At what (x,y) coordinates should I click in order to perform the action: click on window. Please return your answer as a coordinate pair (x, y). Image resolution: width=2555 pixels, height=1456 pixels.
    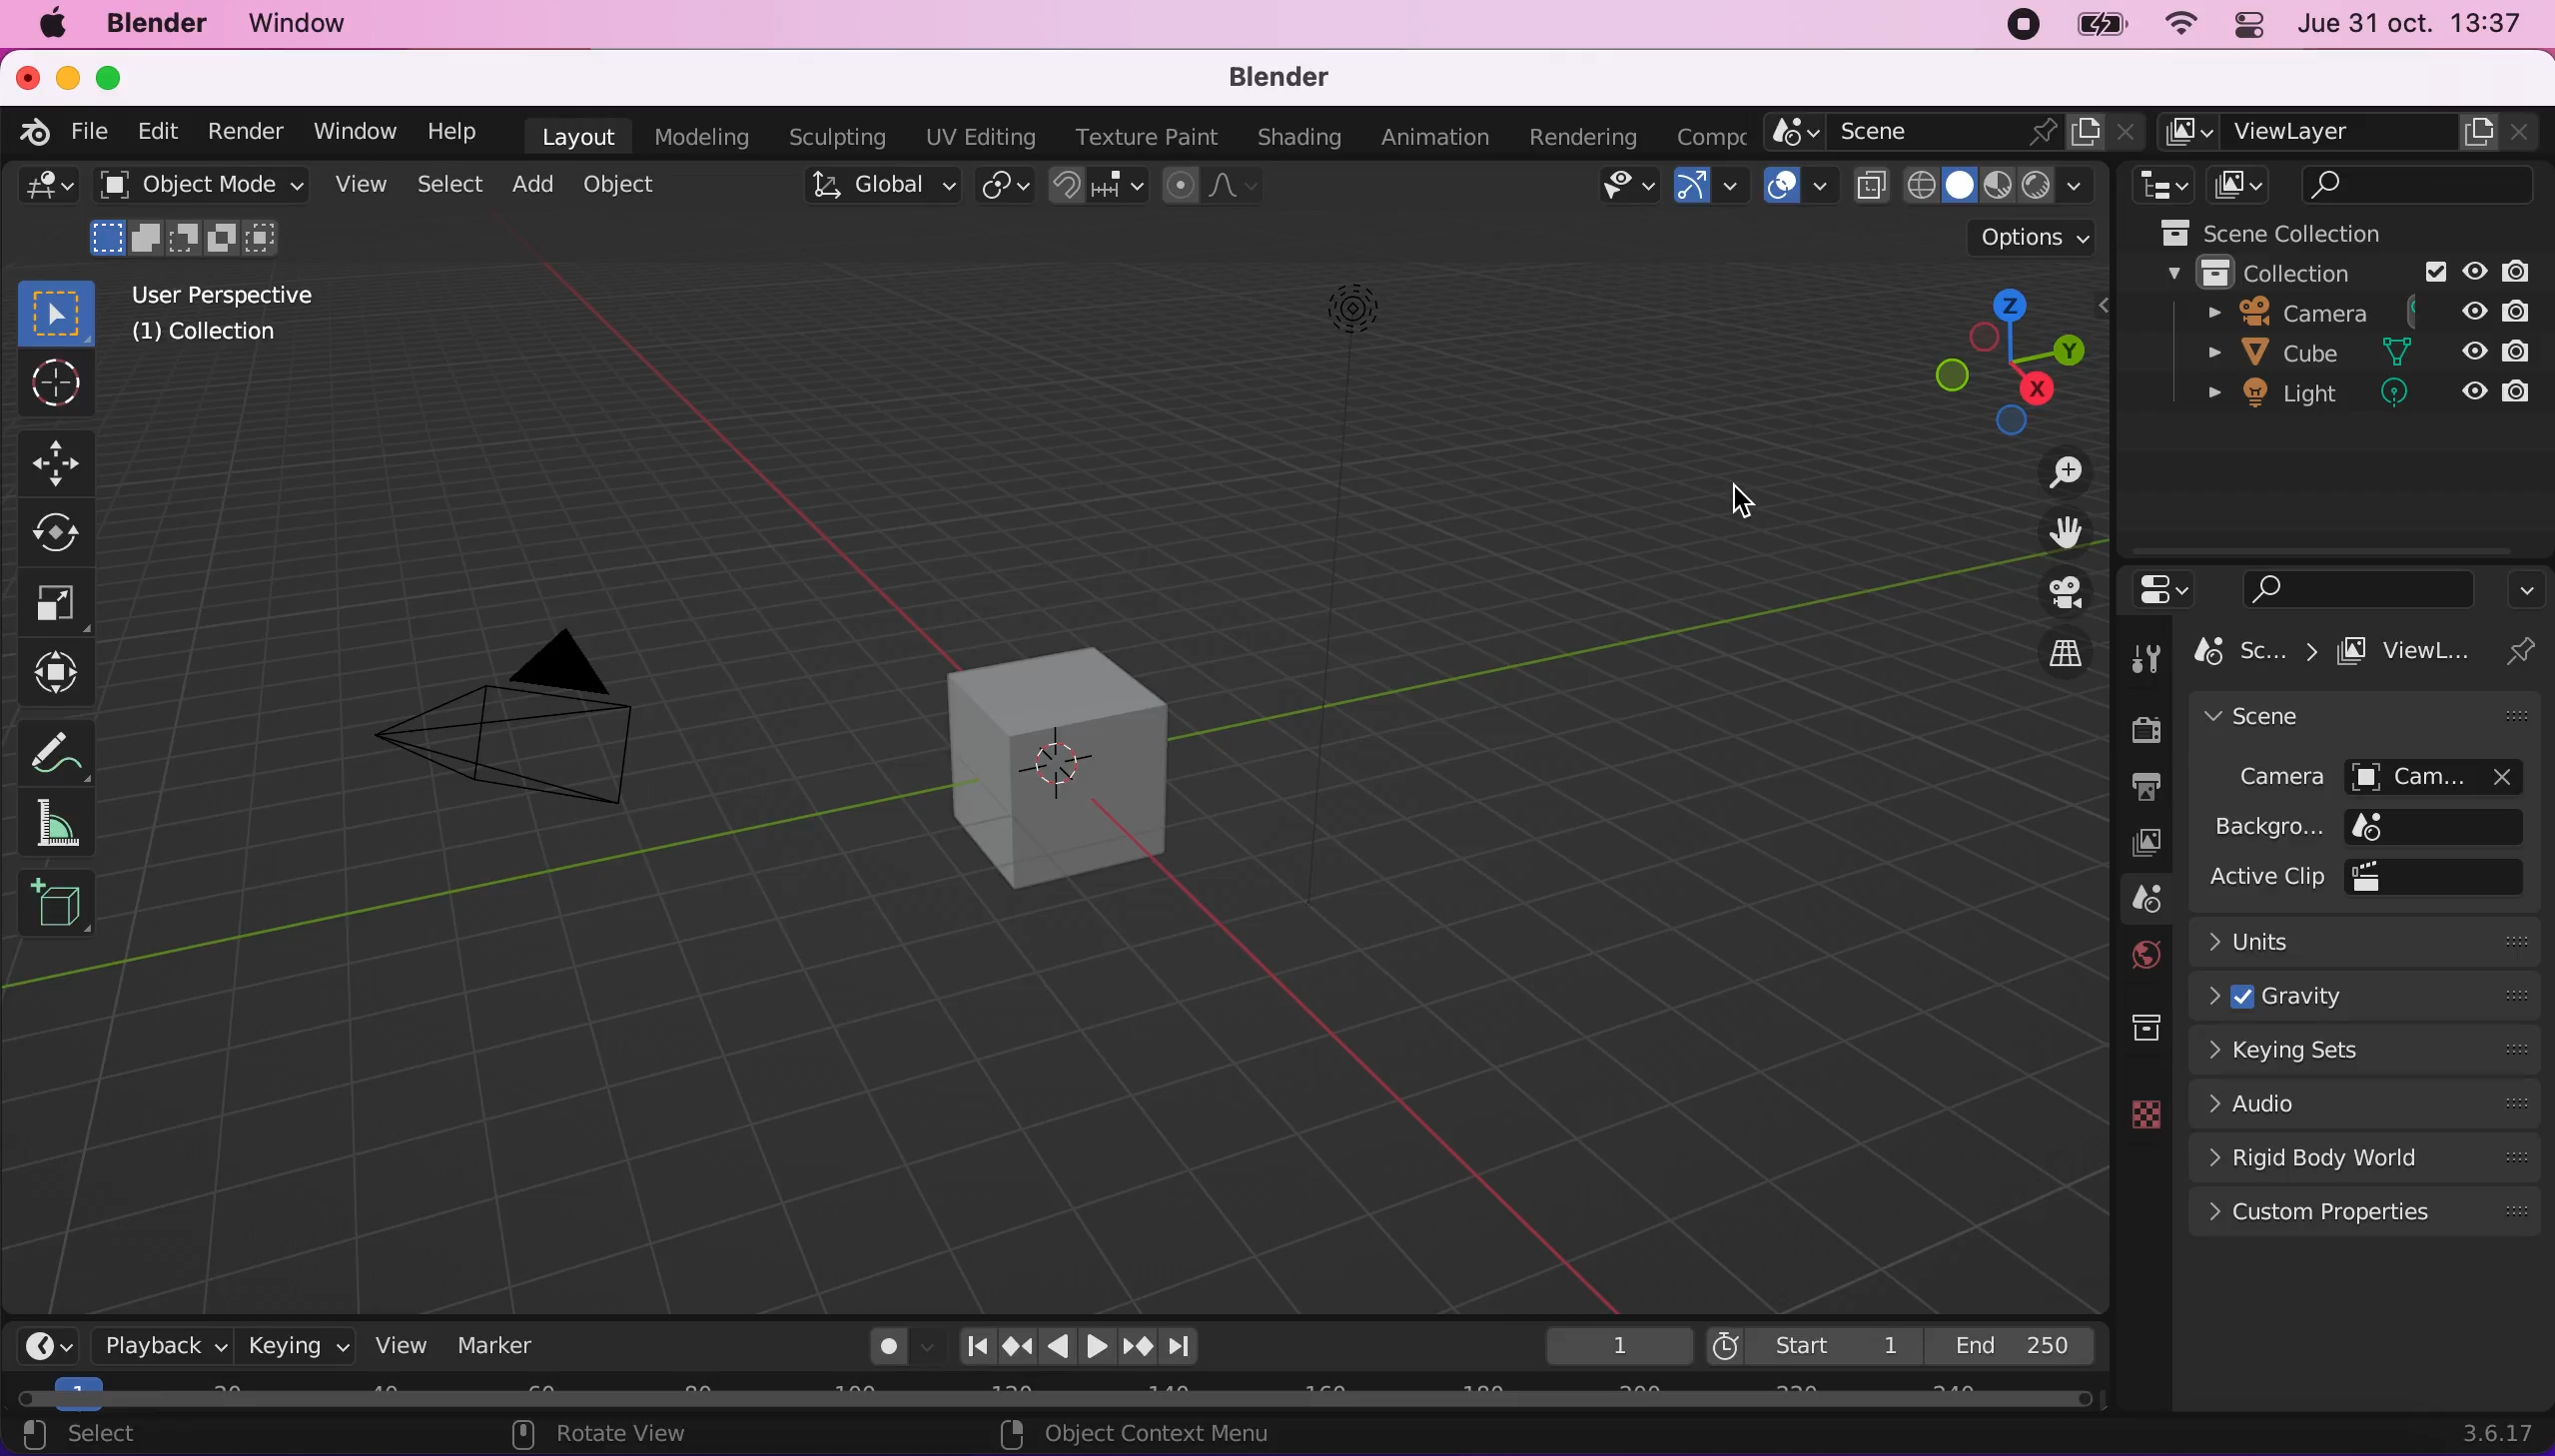
    Looking at the image, I should click on (353, 128).